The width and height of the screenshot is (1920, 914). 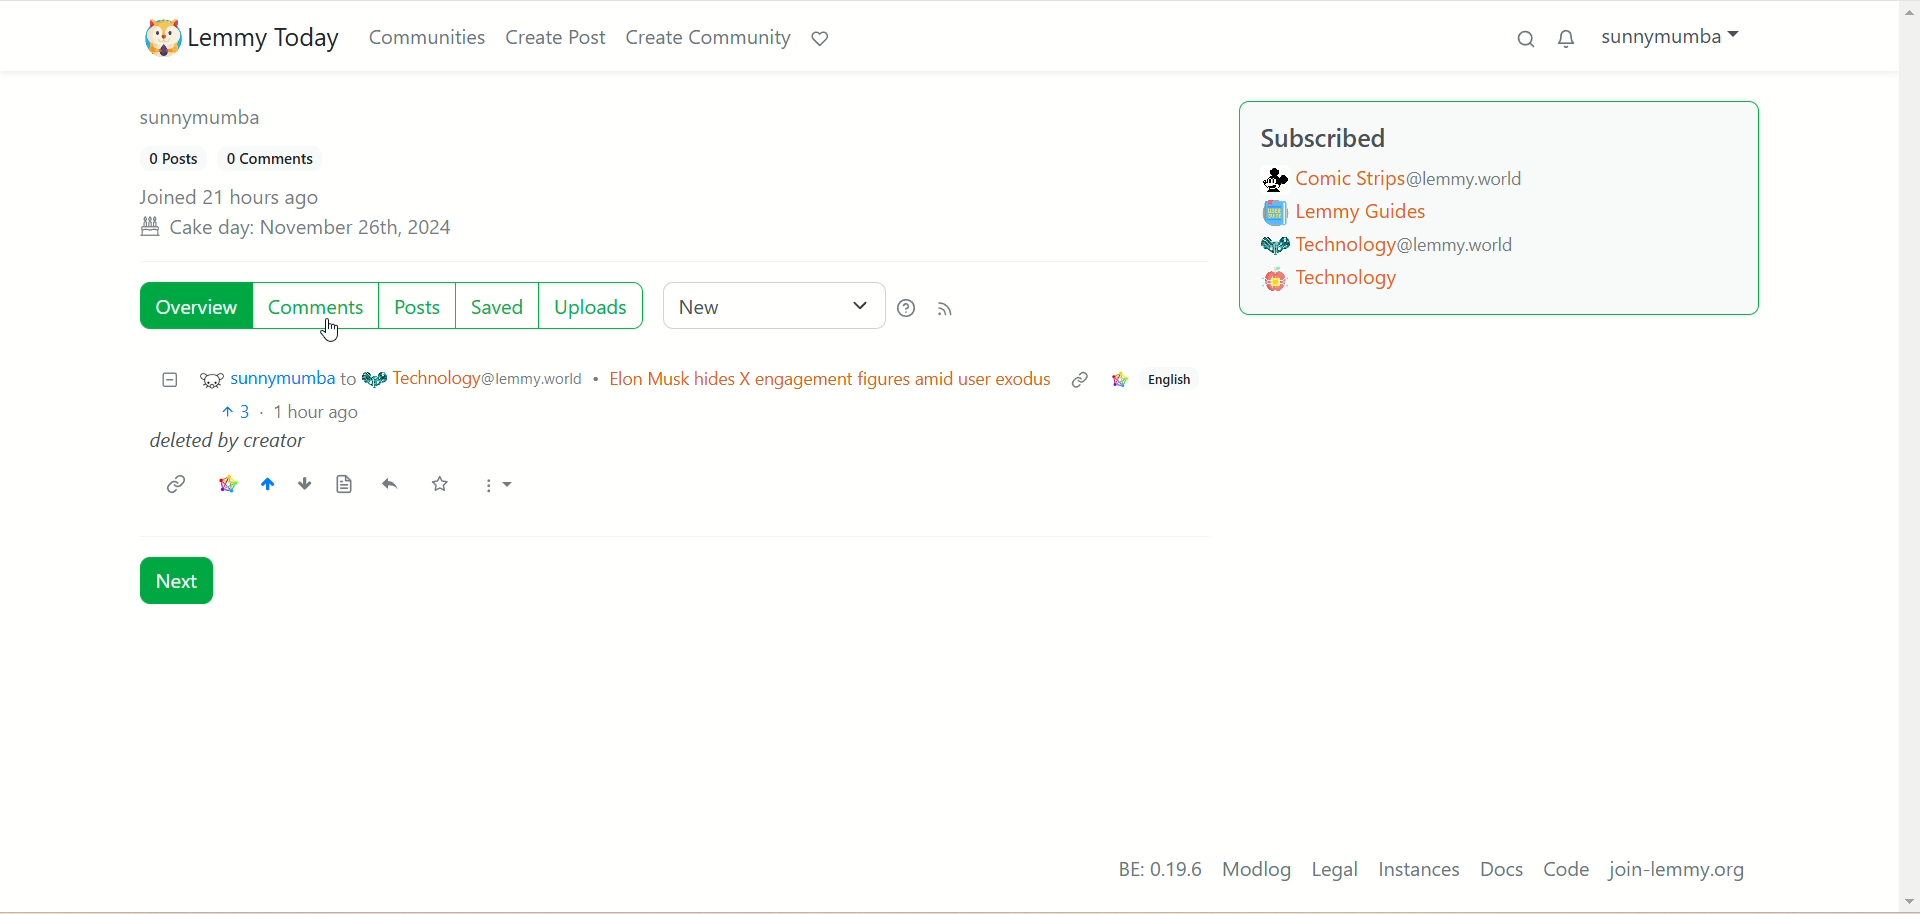 I want to click on date and time of joining, so click(x=296, y=215).